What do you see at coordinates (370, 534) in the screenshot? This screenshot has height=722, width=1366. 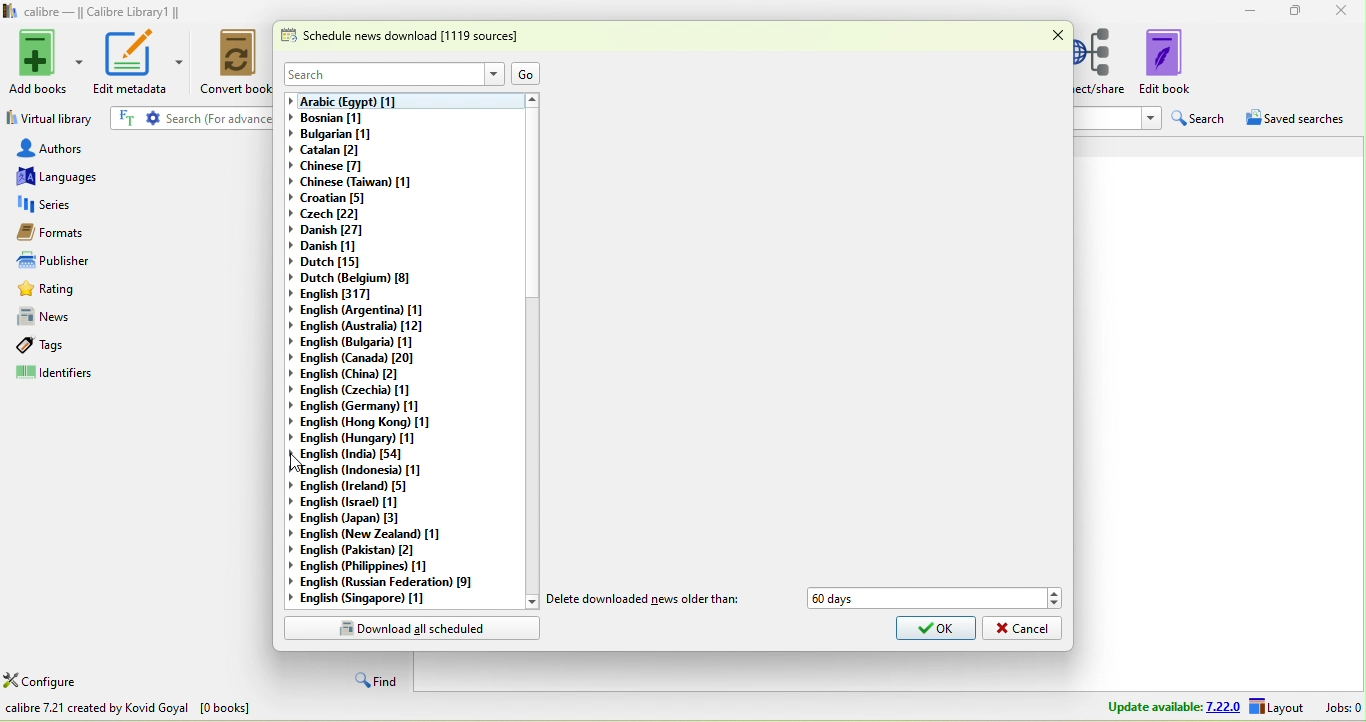 I see `english (new zealand)[1]` at bounding box center [370, 534].